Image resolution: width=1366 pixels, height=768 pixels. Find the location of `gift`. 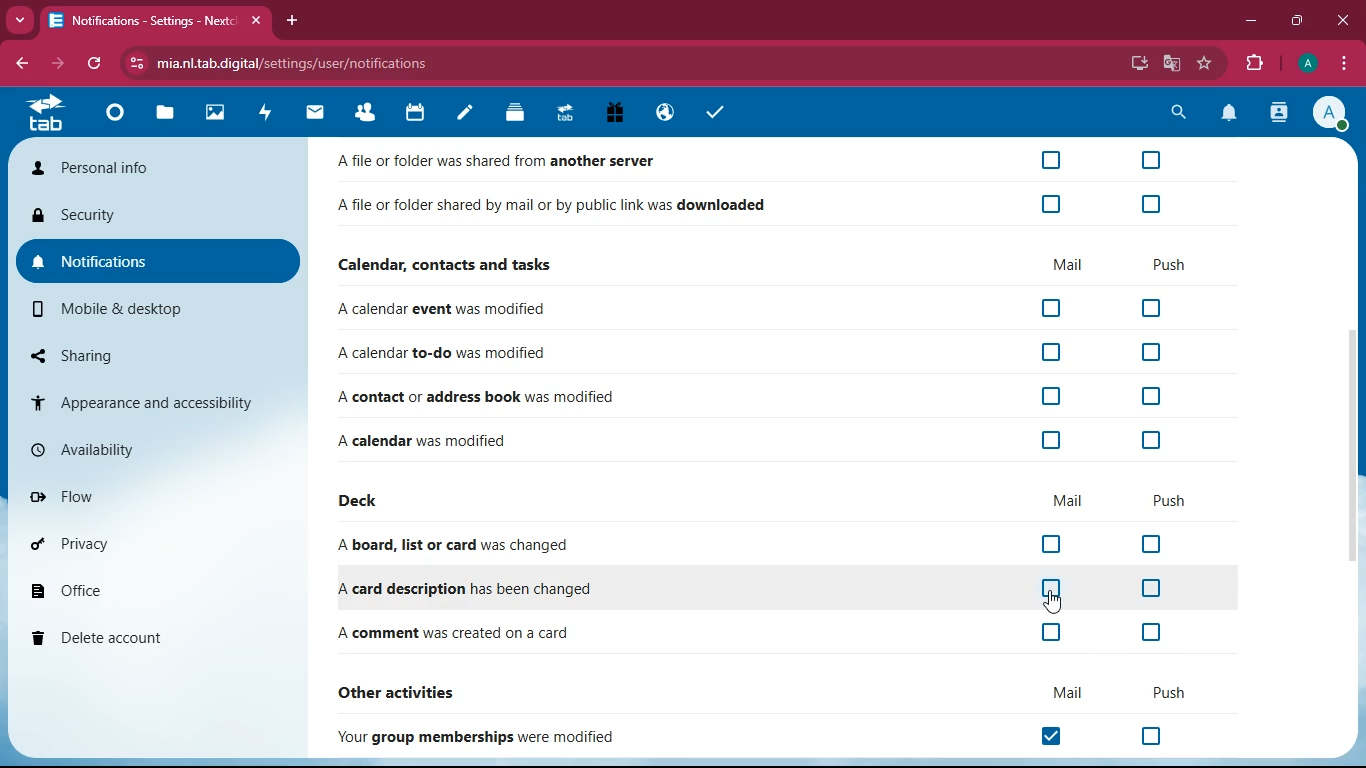

gift is located at coordinates (616, 115).